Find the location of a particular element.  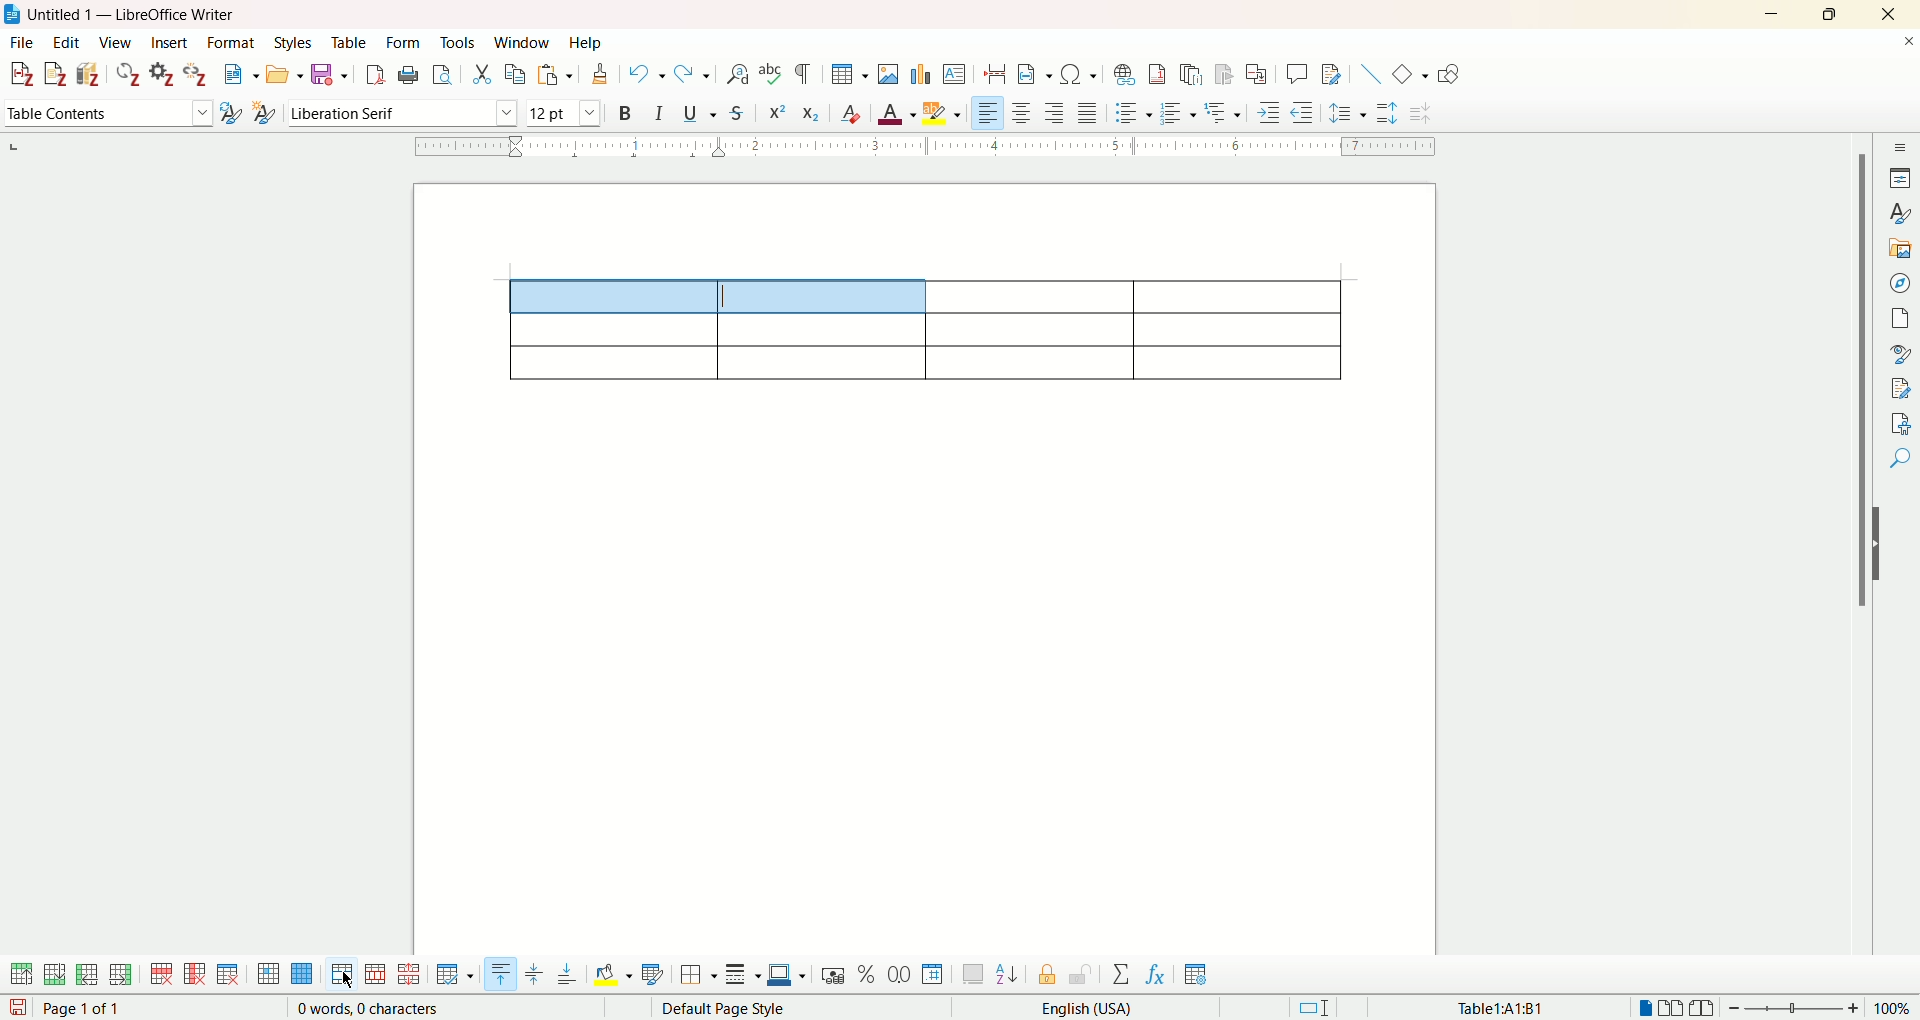

font color is located at coordinates (897, 112).